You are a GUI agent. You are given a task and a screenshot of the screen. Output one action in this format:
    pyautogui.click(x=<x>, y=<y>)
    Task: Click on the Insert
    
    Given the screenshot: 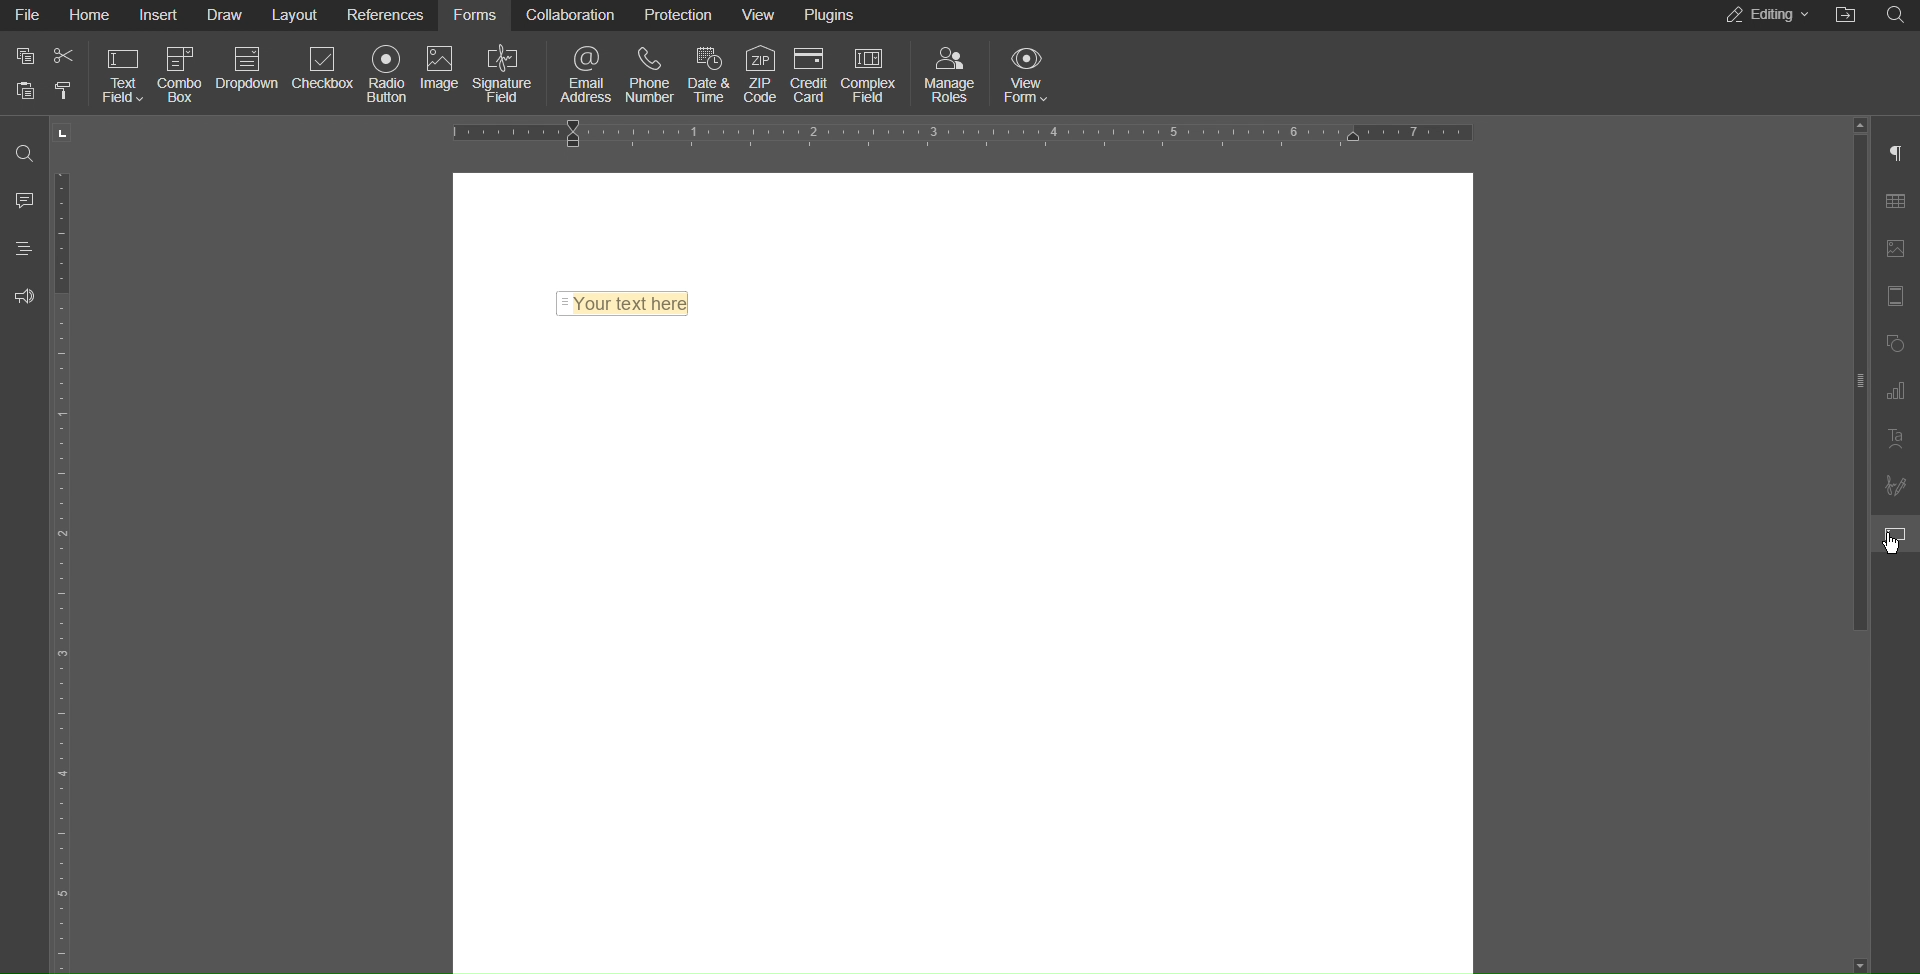 What is the action you would take?
    pyautogui.click(x=162, y=16)
    